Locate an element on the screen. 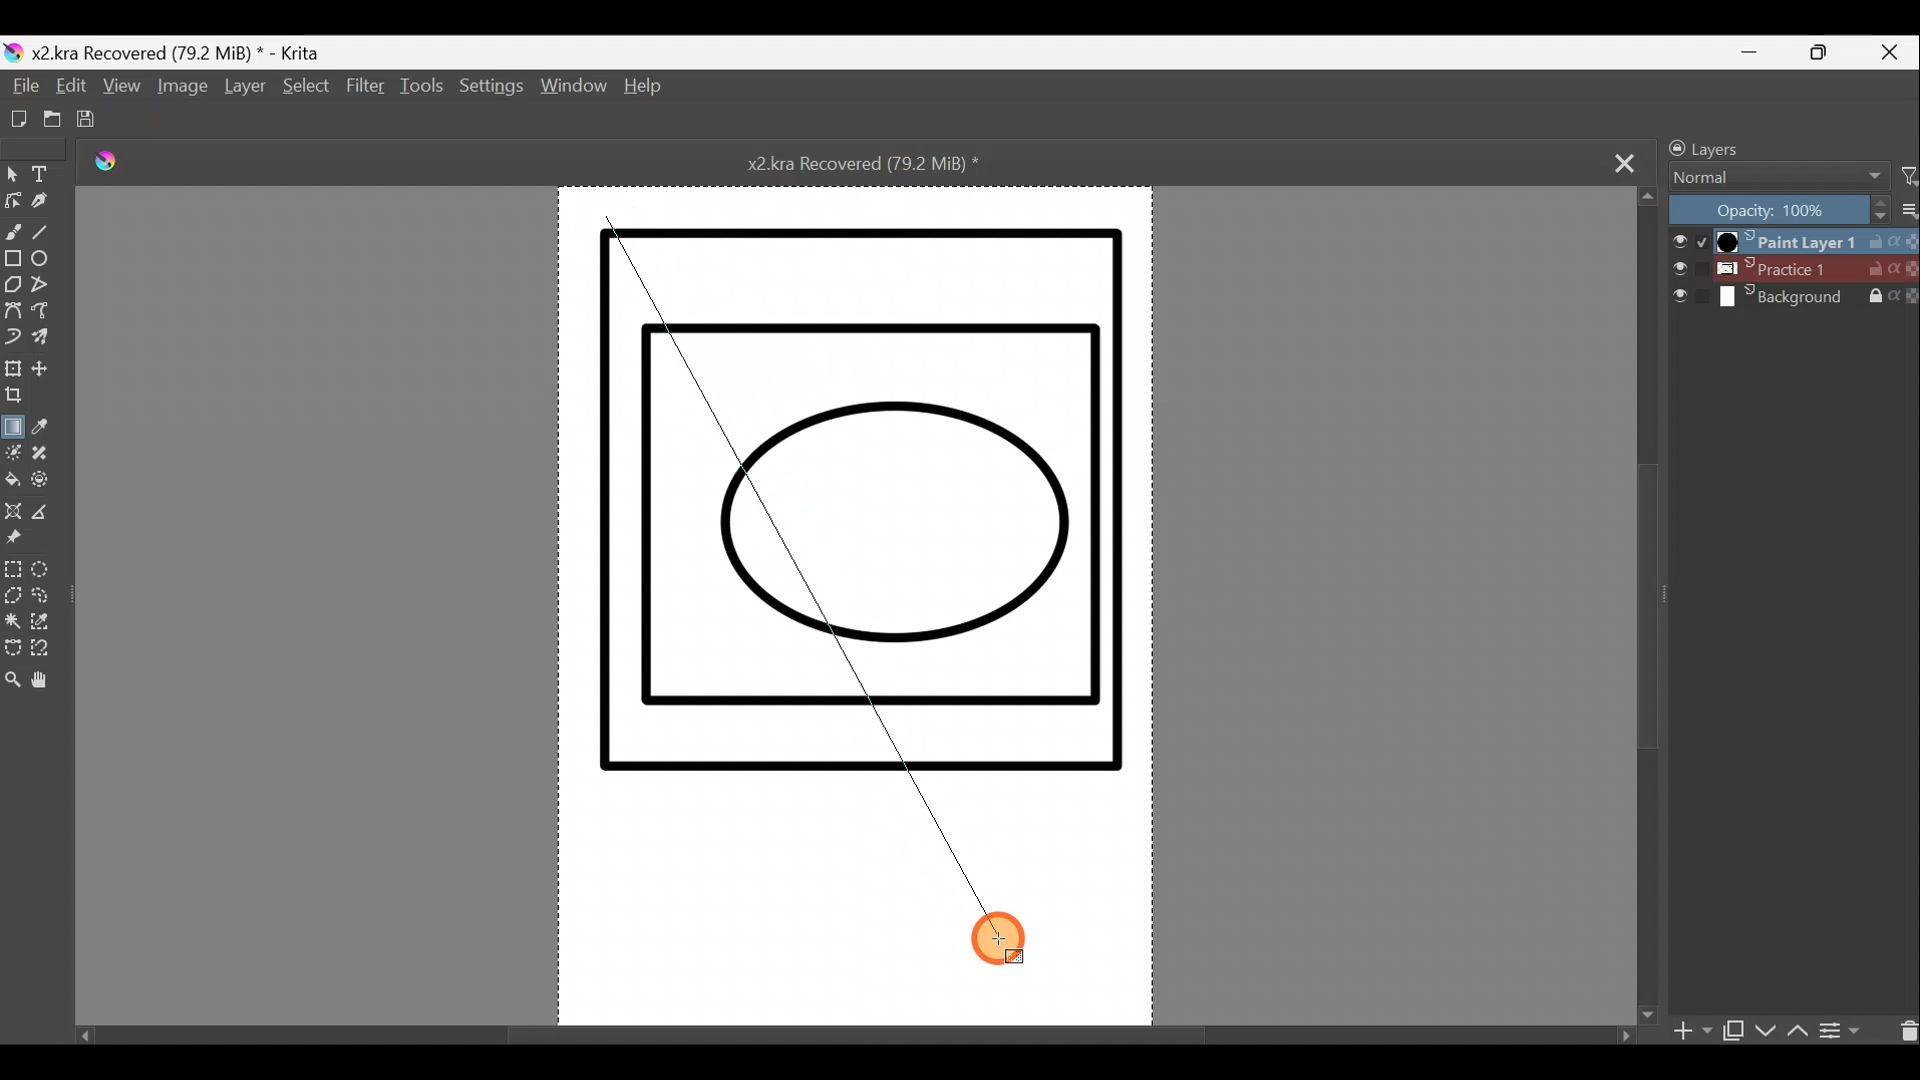 The image size is (1920, 1080). Rectangle tool is located at coordinates (12, 261).